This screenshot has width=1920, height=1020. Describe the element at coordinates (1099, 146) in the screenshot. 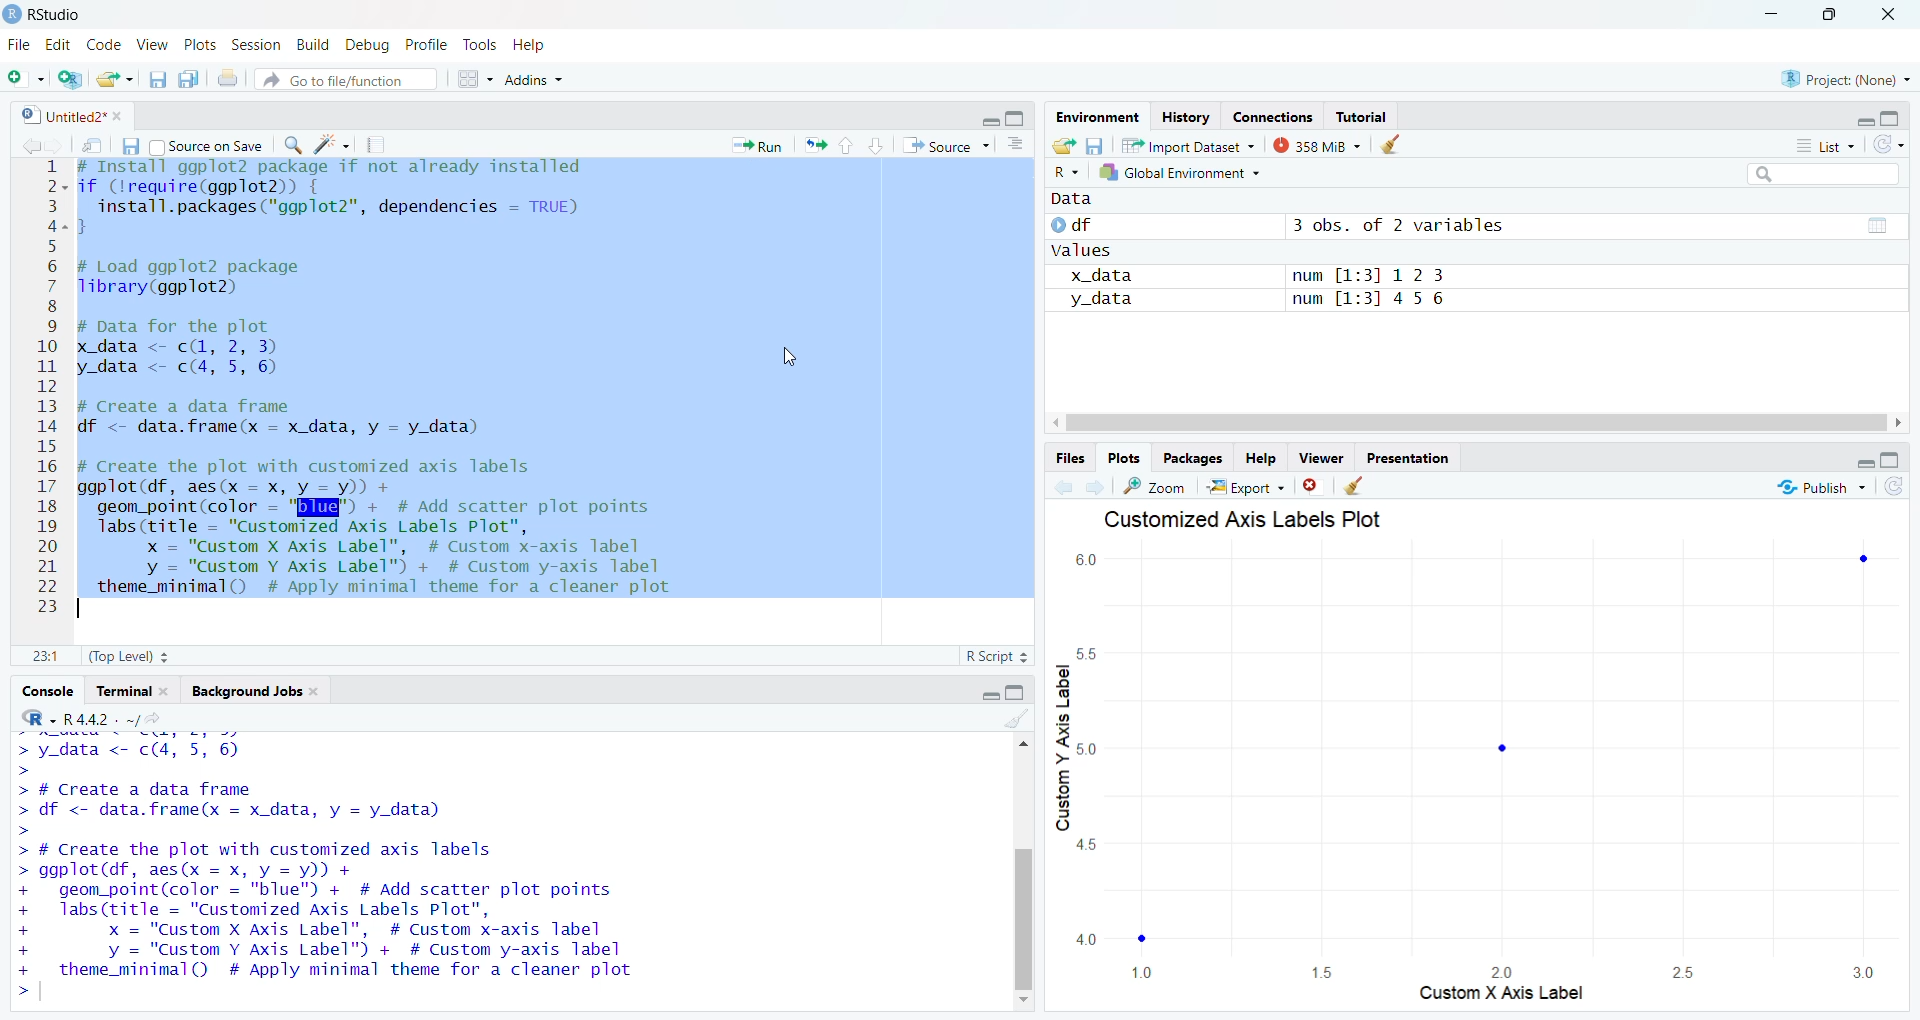

I see `save` at that location.